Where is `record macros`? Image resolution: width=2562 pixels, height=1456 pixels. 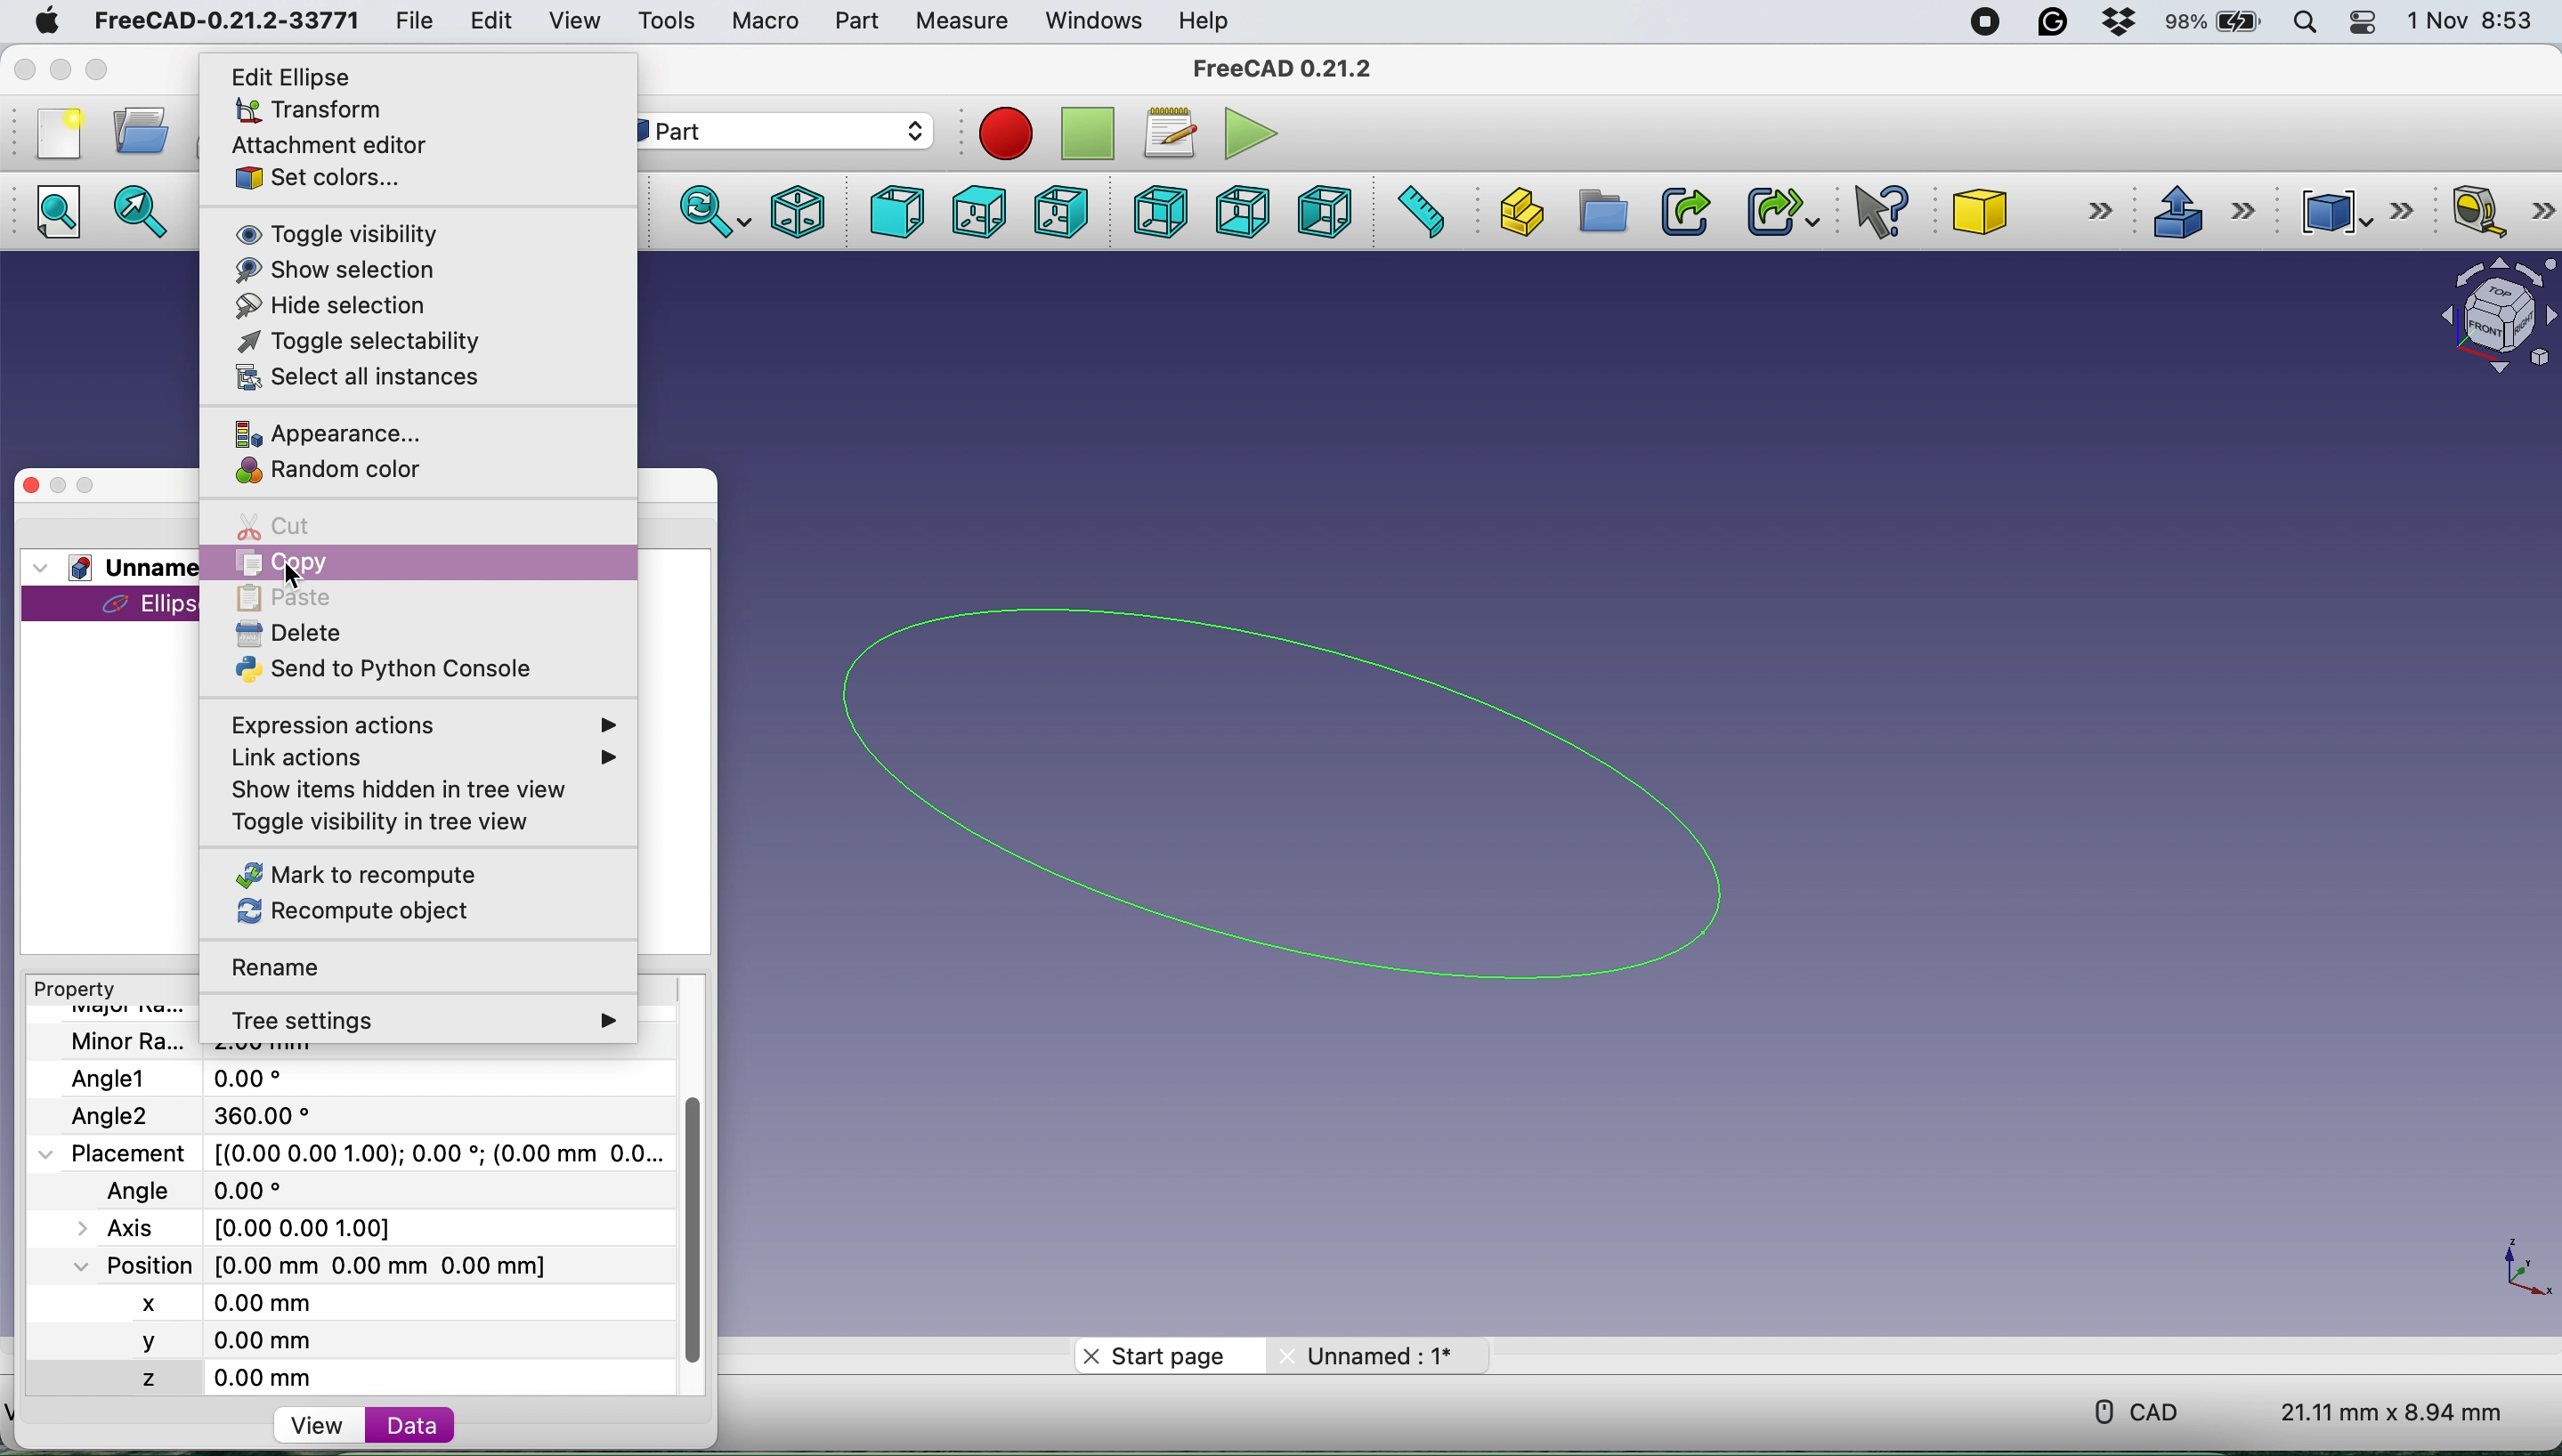 record macros is located at coordinates (1005, 132).